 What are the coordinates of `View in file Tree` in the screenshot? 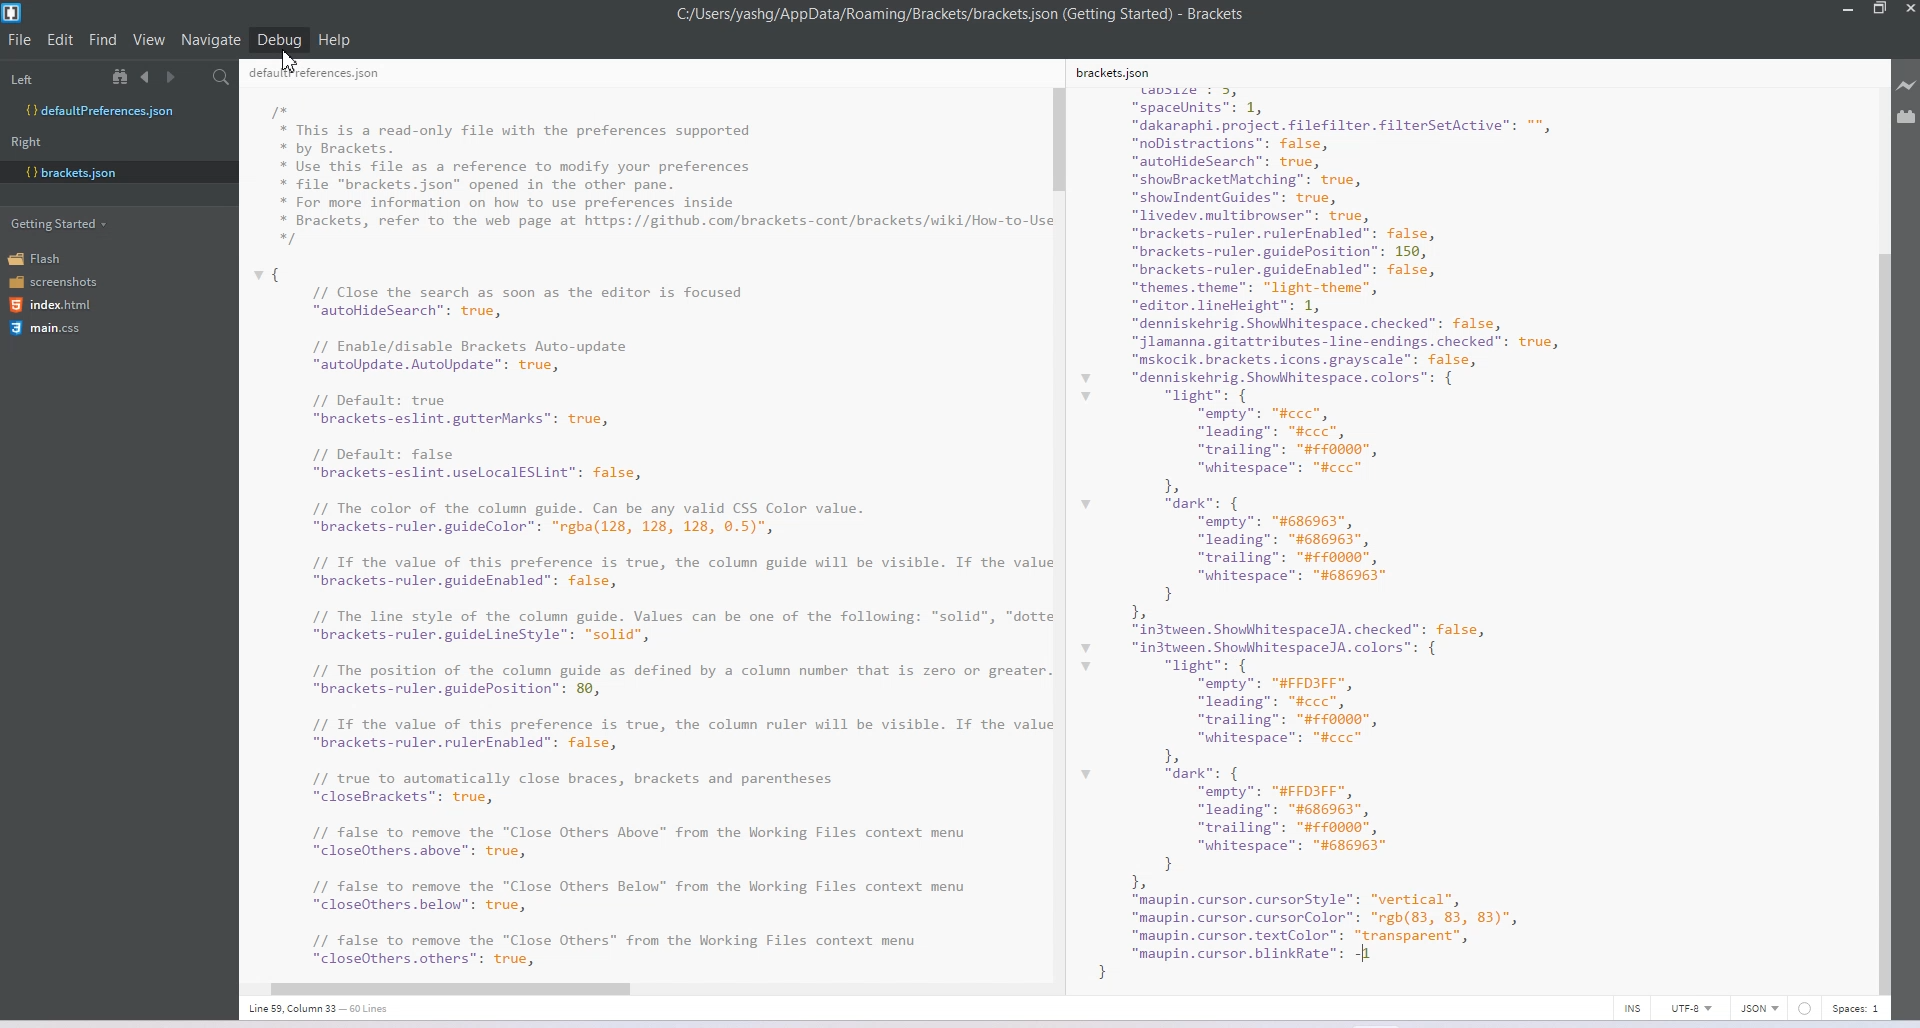 It's located at (123, 76).